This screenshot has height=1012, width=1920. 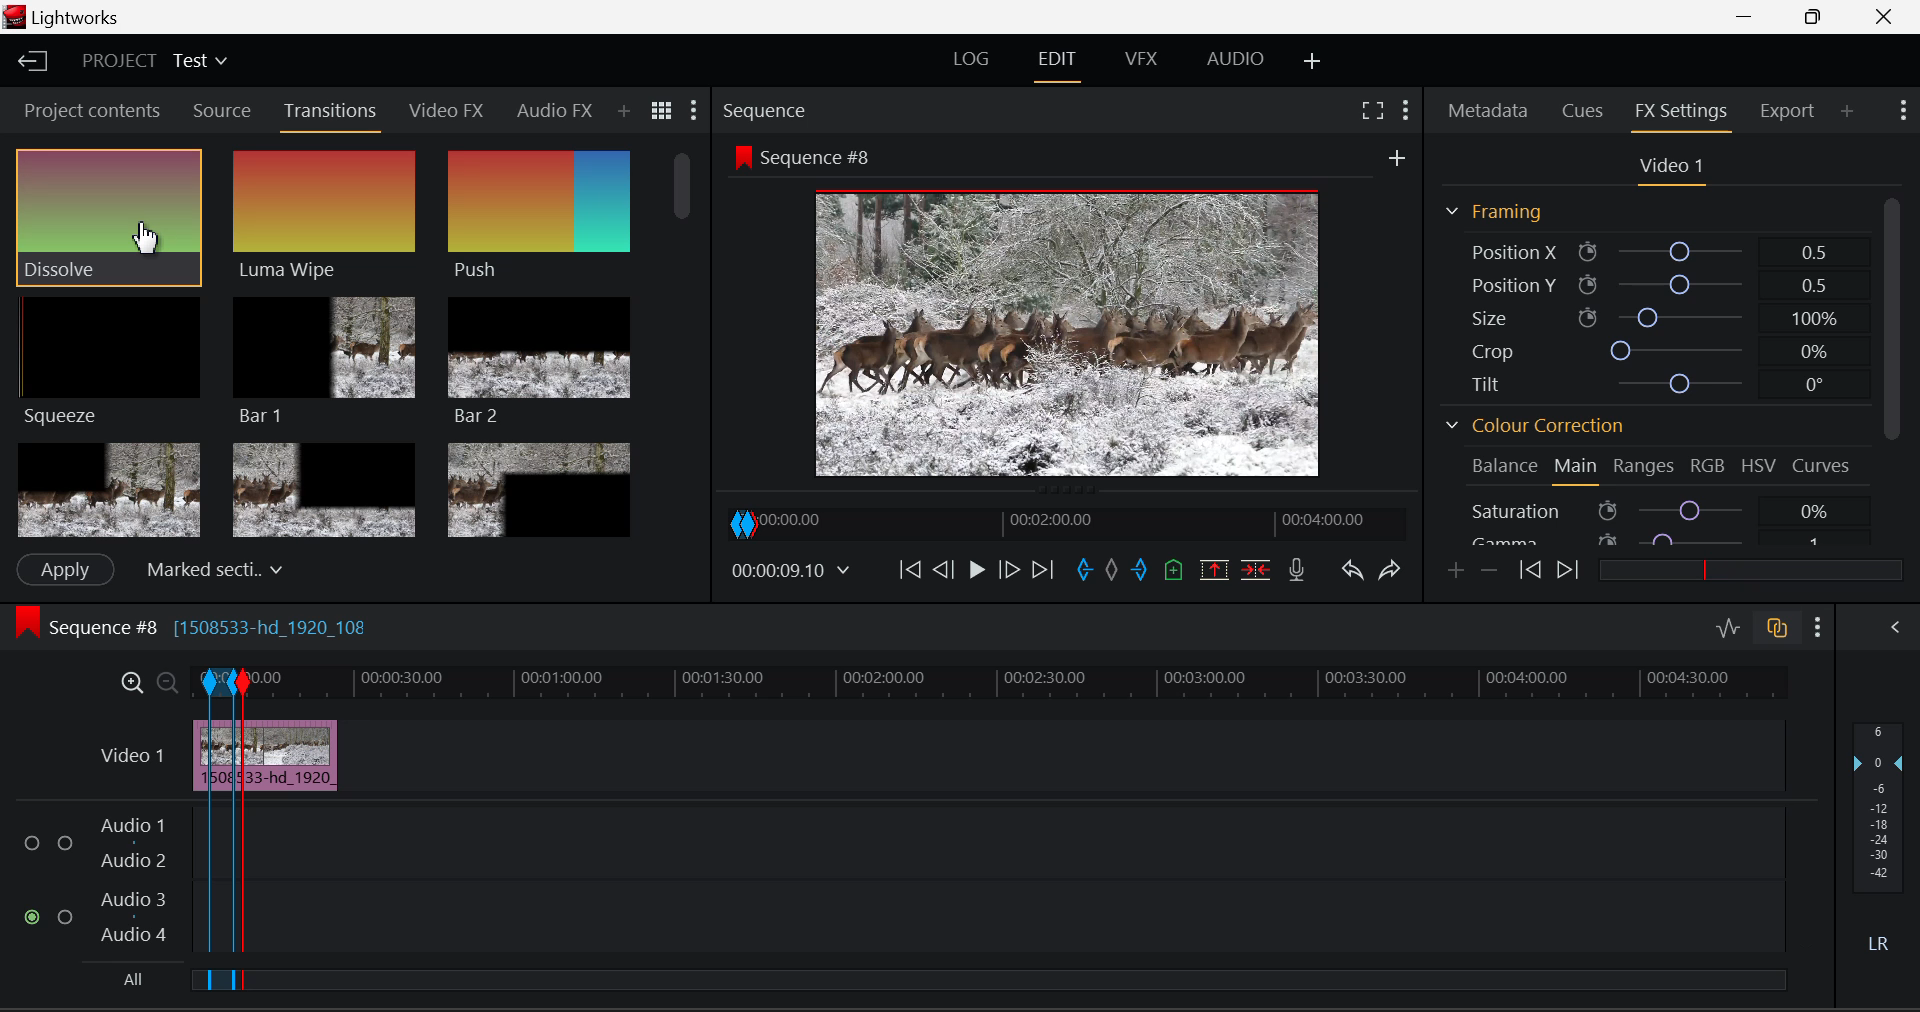 What do you see at coordinates (1406, 110) in the screenshot?
I see `Show Settings` at bounding box center [1406, 110].